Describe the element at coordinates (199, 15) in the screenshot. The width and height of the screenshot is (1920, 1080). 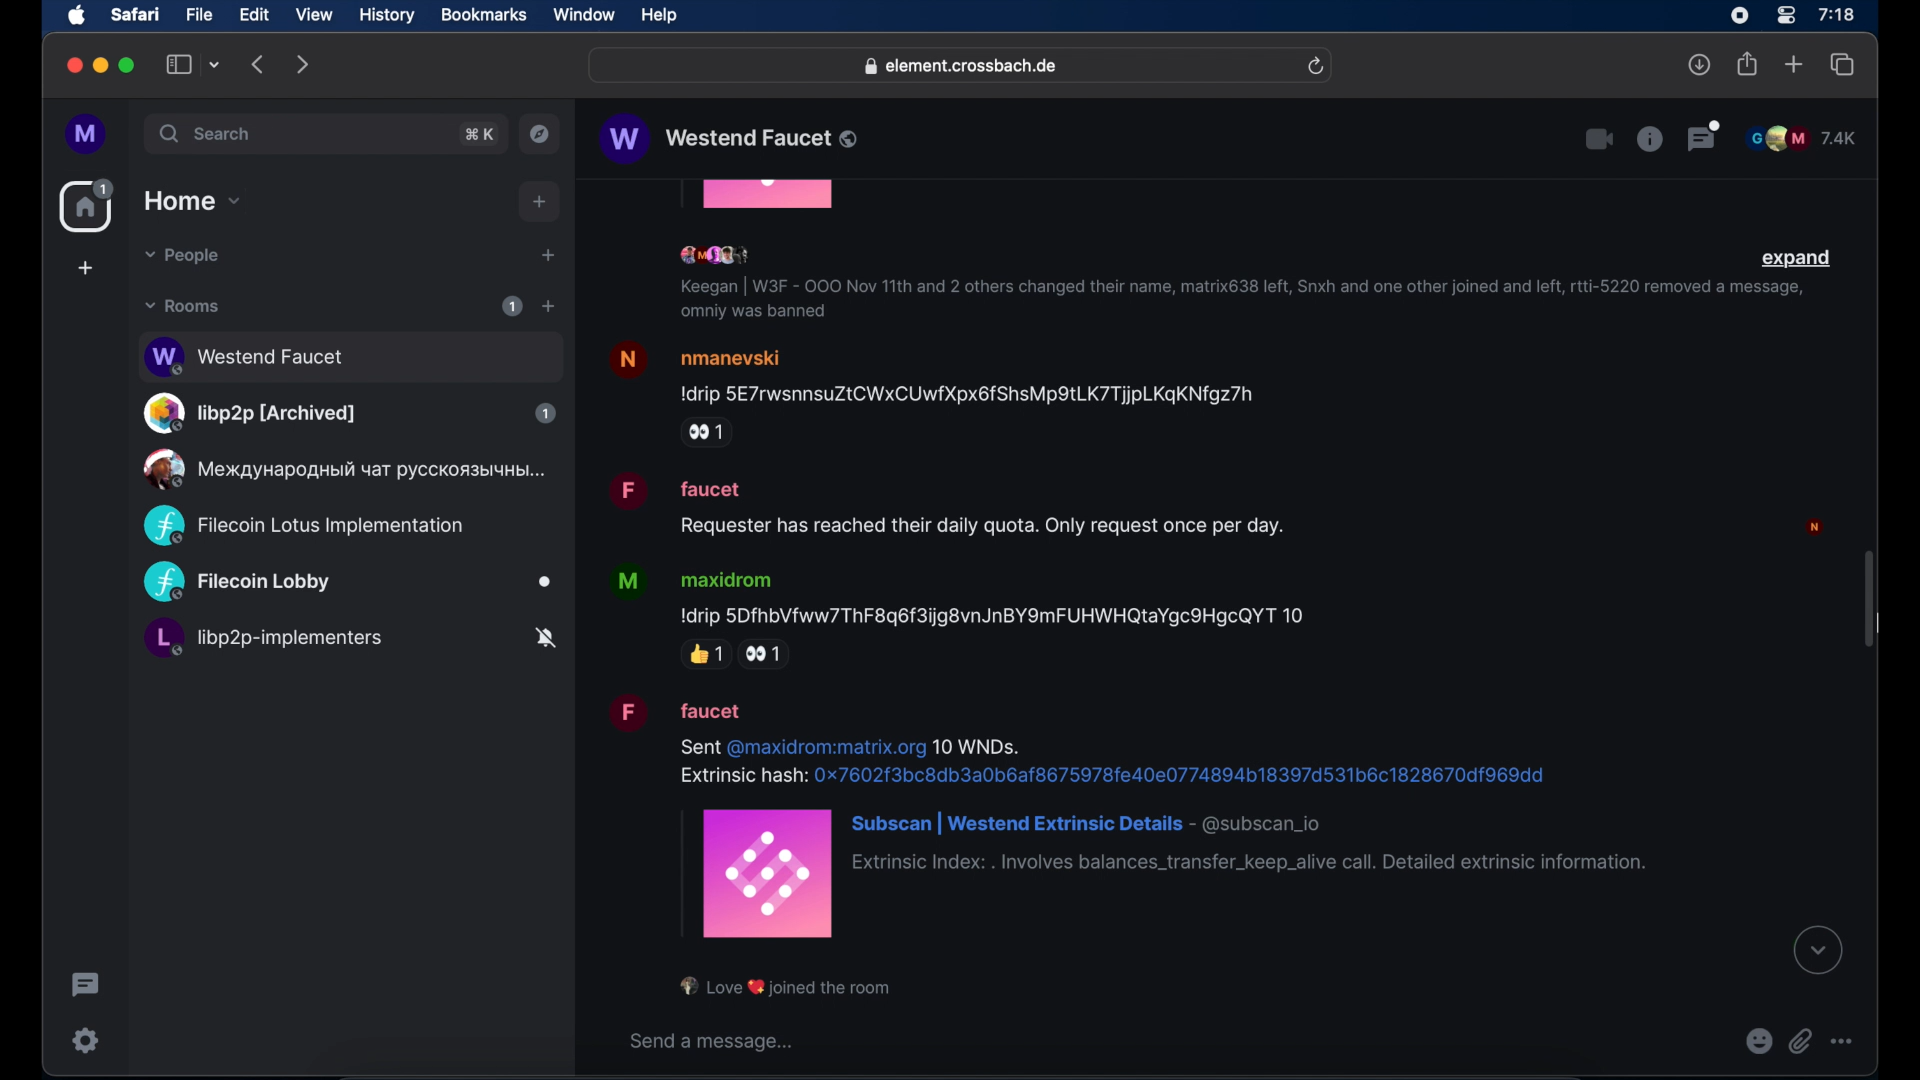
I see `file` at that location.